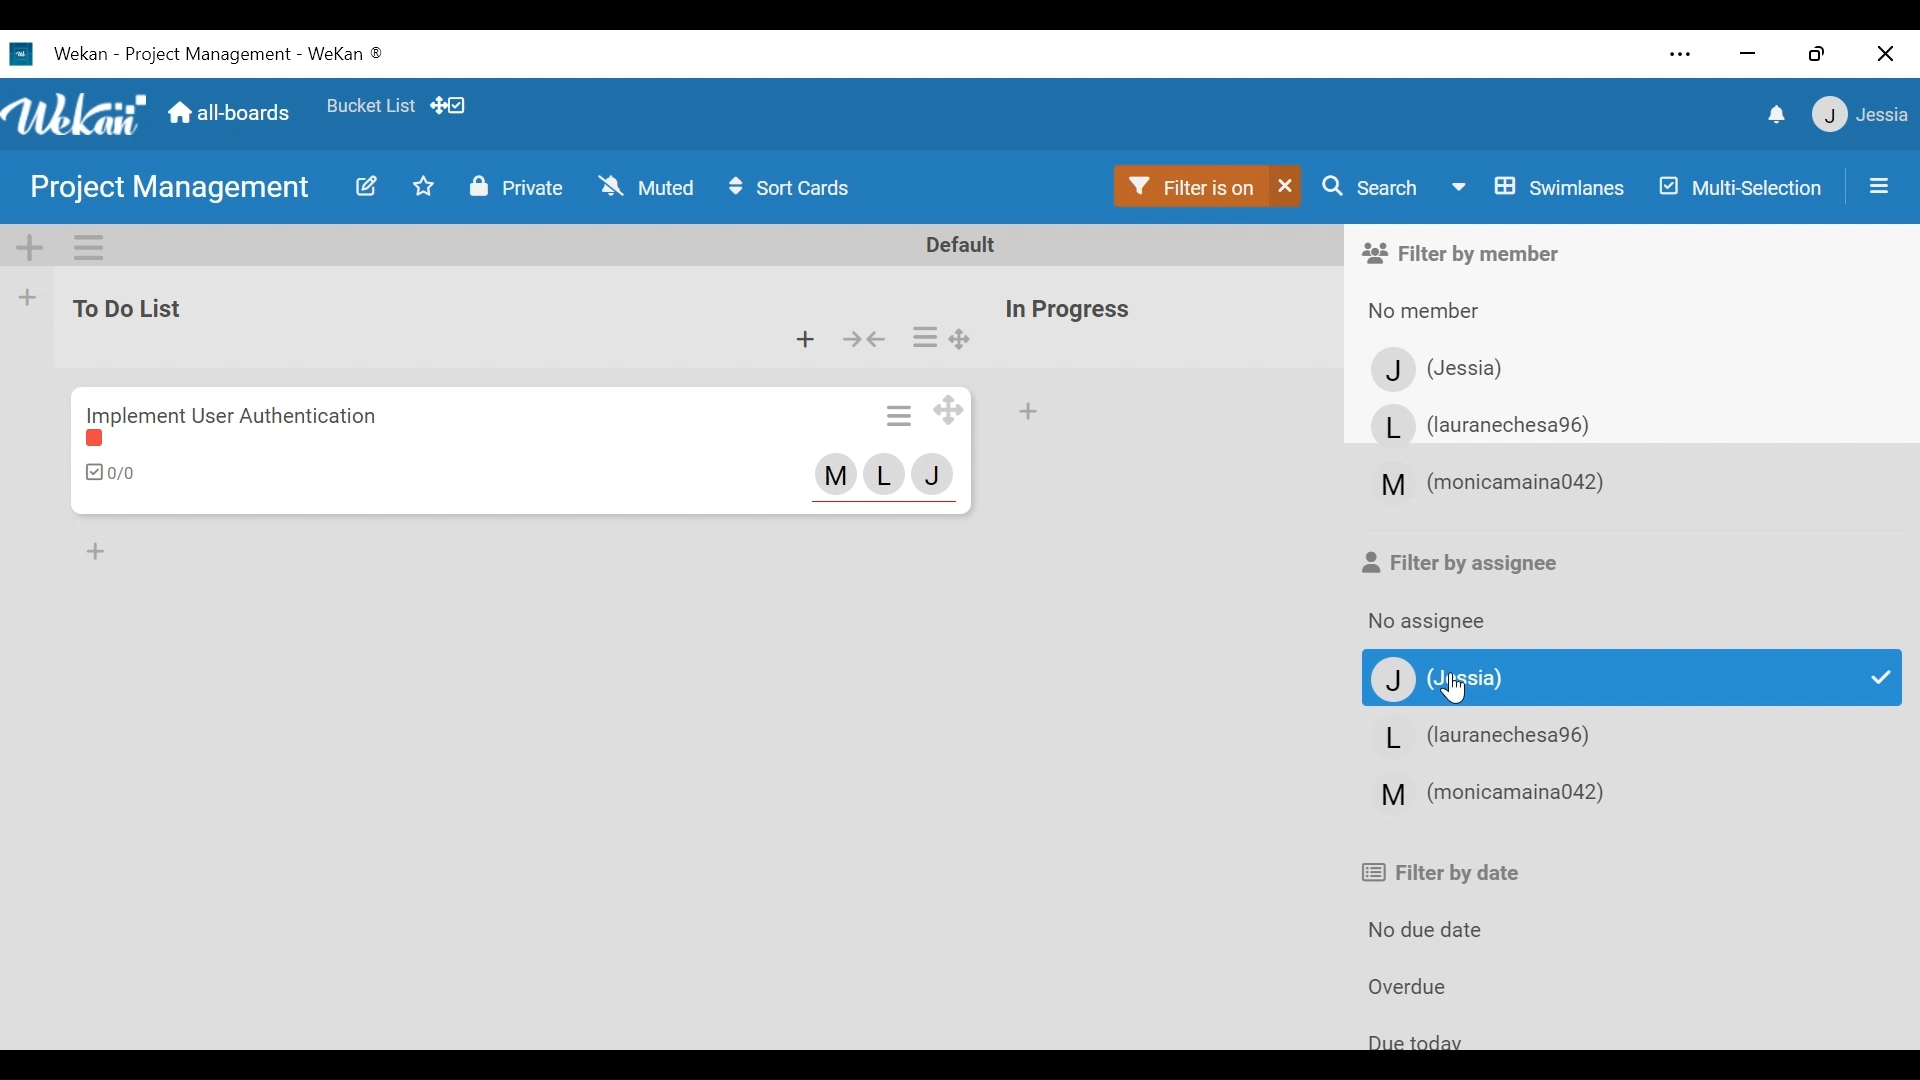 Image resolution: width=1920 pixels, height=1080 pixels. What do you see at coordinates (921, 339) in the screenshot?
I see `list actions` at bounding box center [921, 339].